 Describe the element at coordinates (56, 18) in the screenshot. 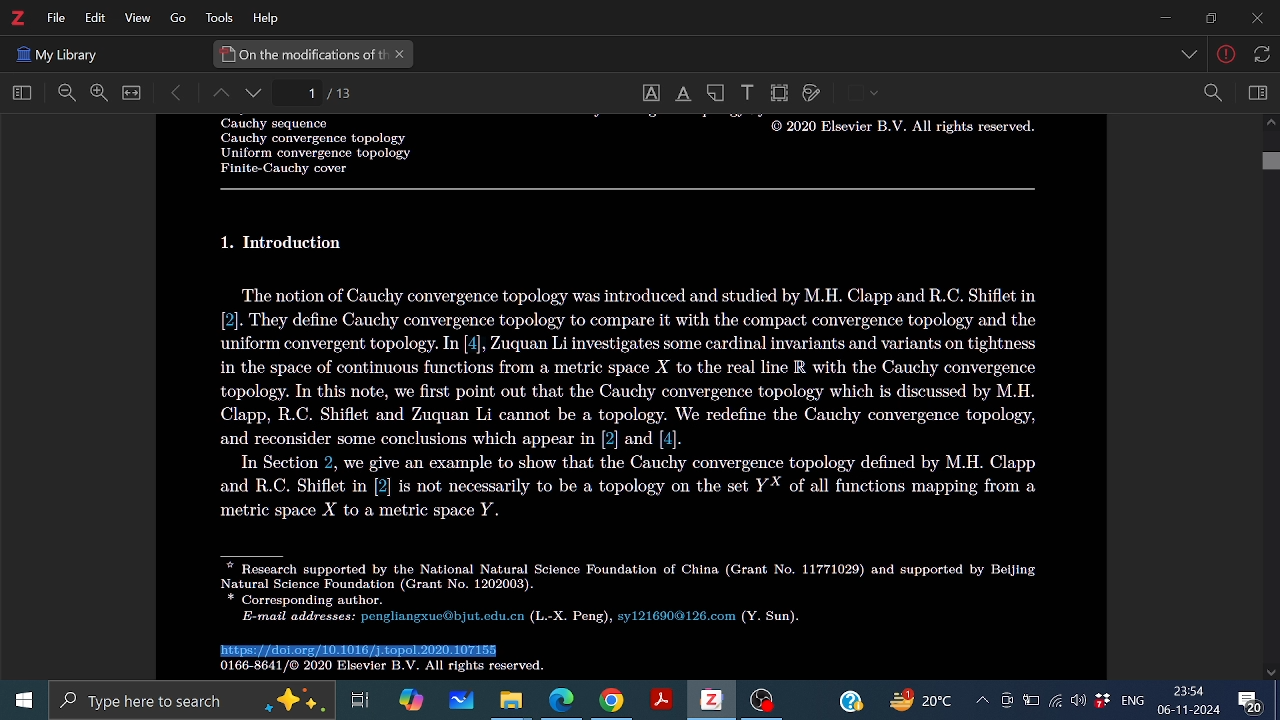

I see `File` at that location.